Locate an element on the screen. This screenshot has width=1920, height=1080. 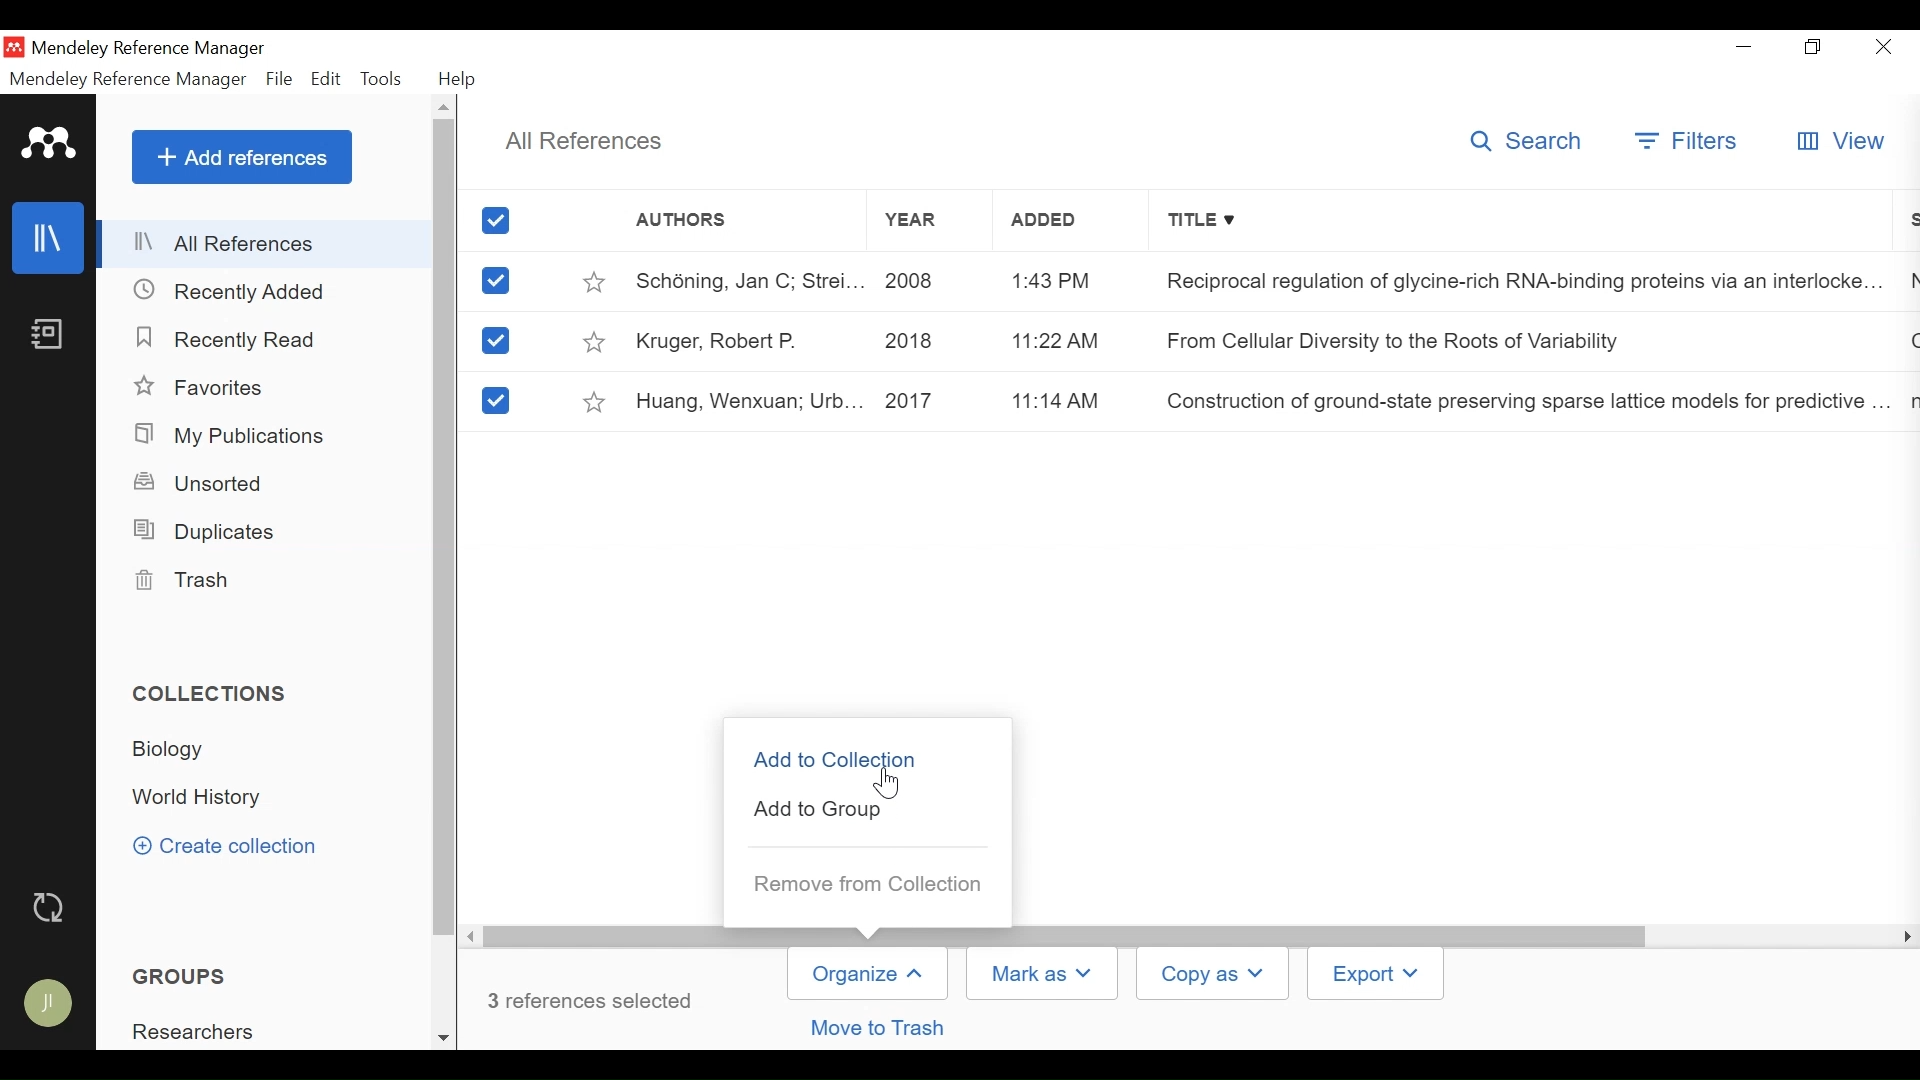
Horizontal Scroll bar is located at coordinates (1065, 935).